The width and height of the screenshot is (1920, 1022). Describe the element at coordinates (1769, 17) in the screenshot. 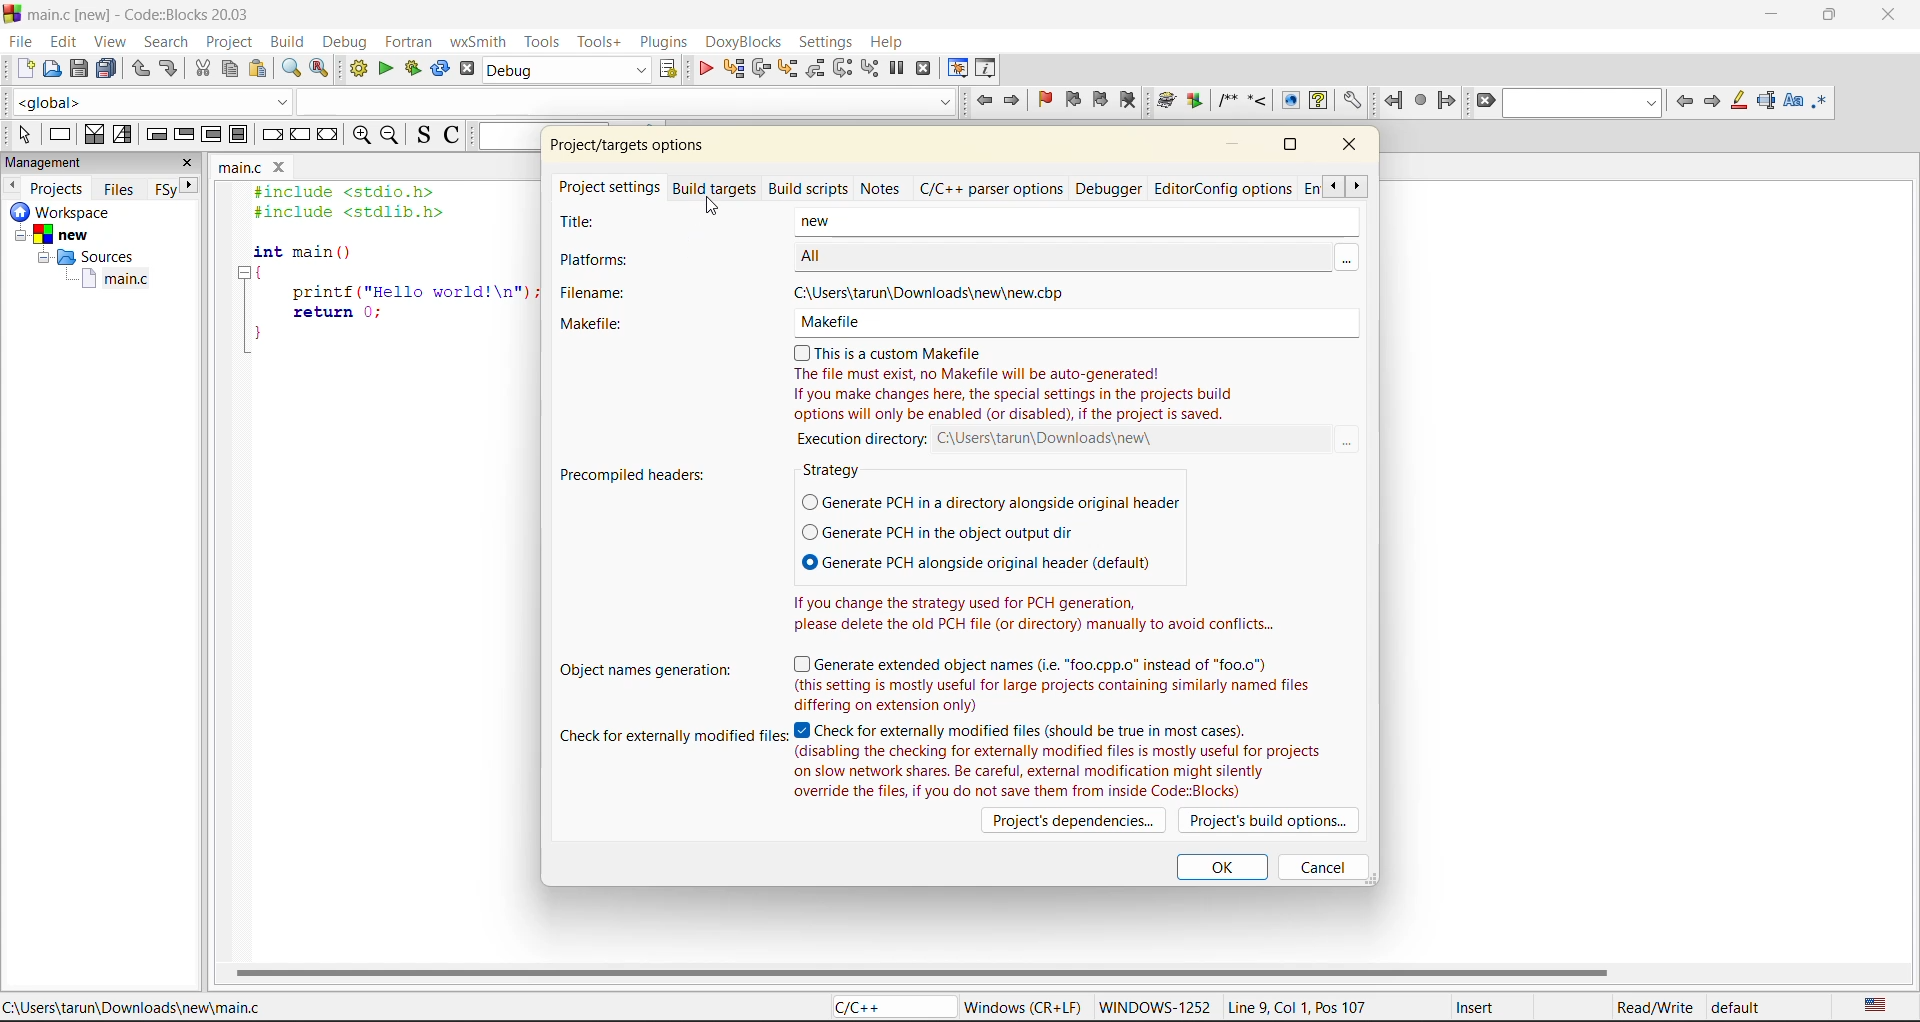

I see `minimize` at that location.